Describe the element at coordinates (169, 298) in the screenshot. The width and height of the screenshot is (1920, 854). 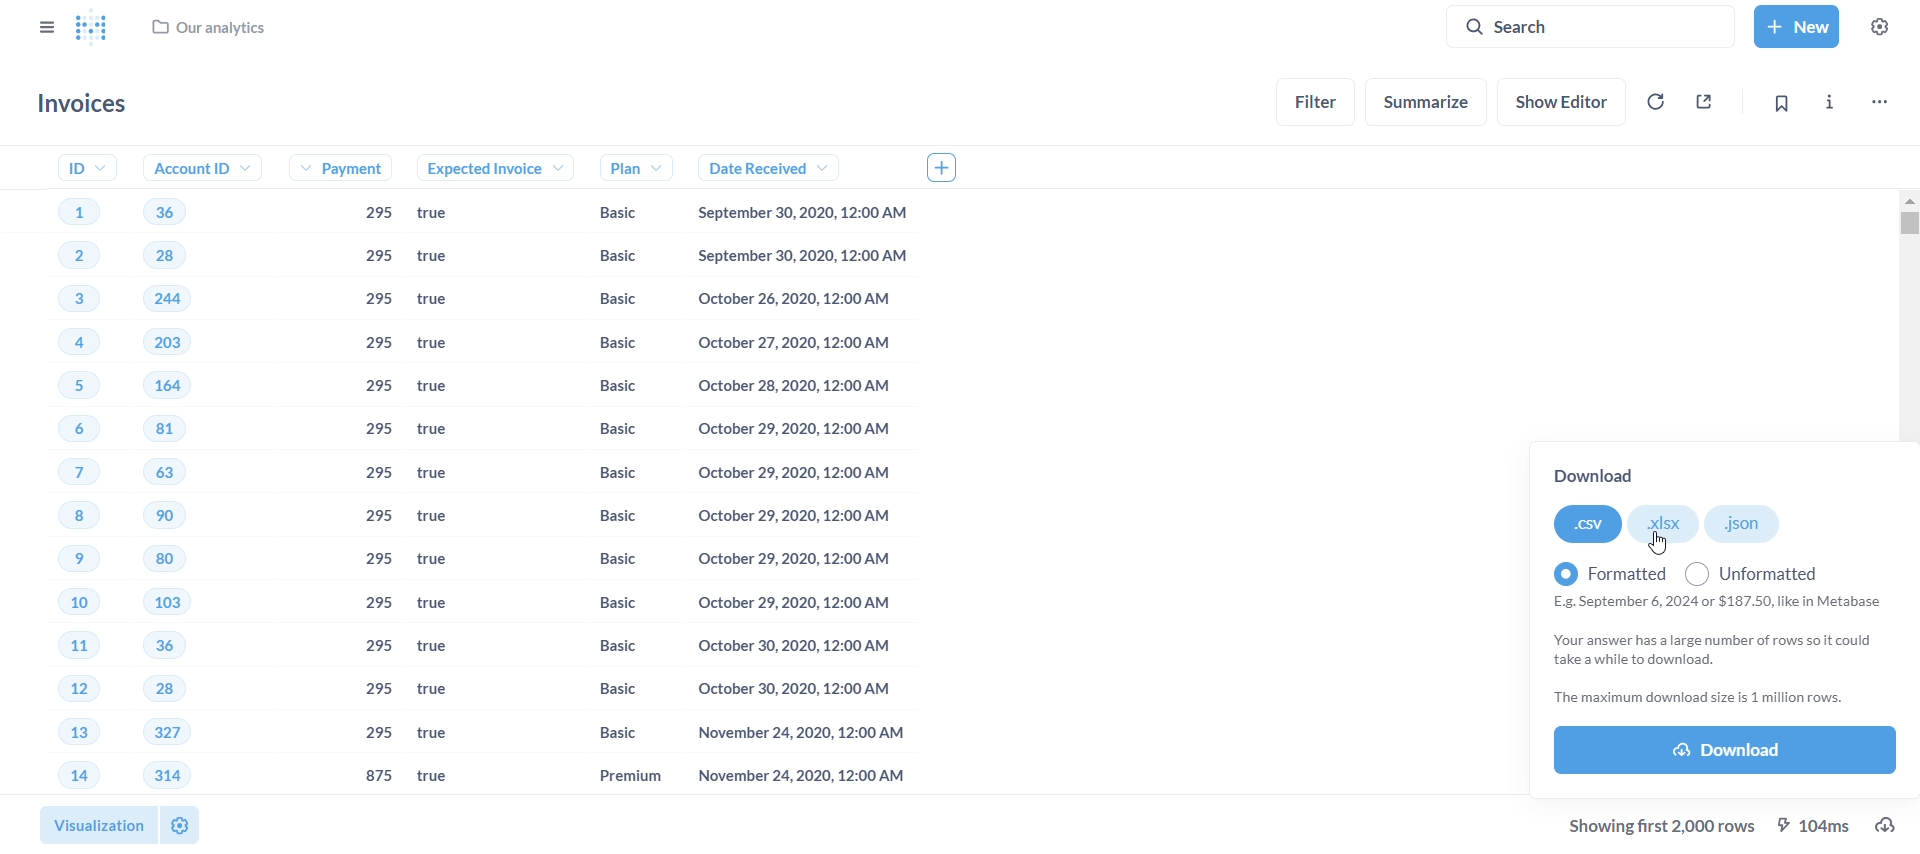
I see `244` at that location.